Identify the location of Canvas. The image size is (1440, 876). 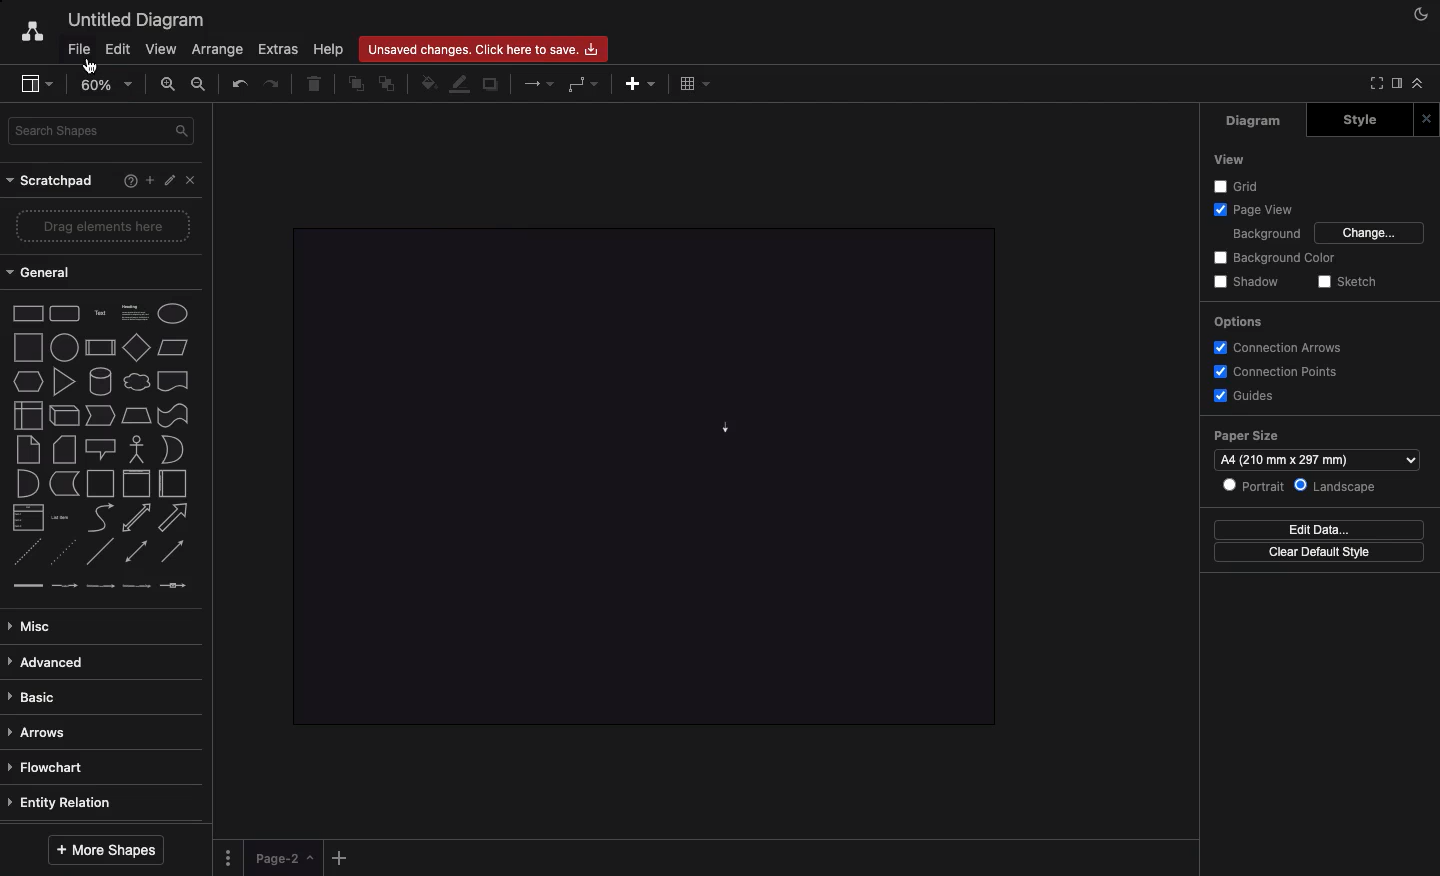
(634, 476).